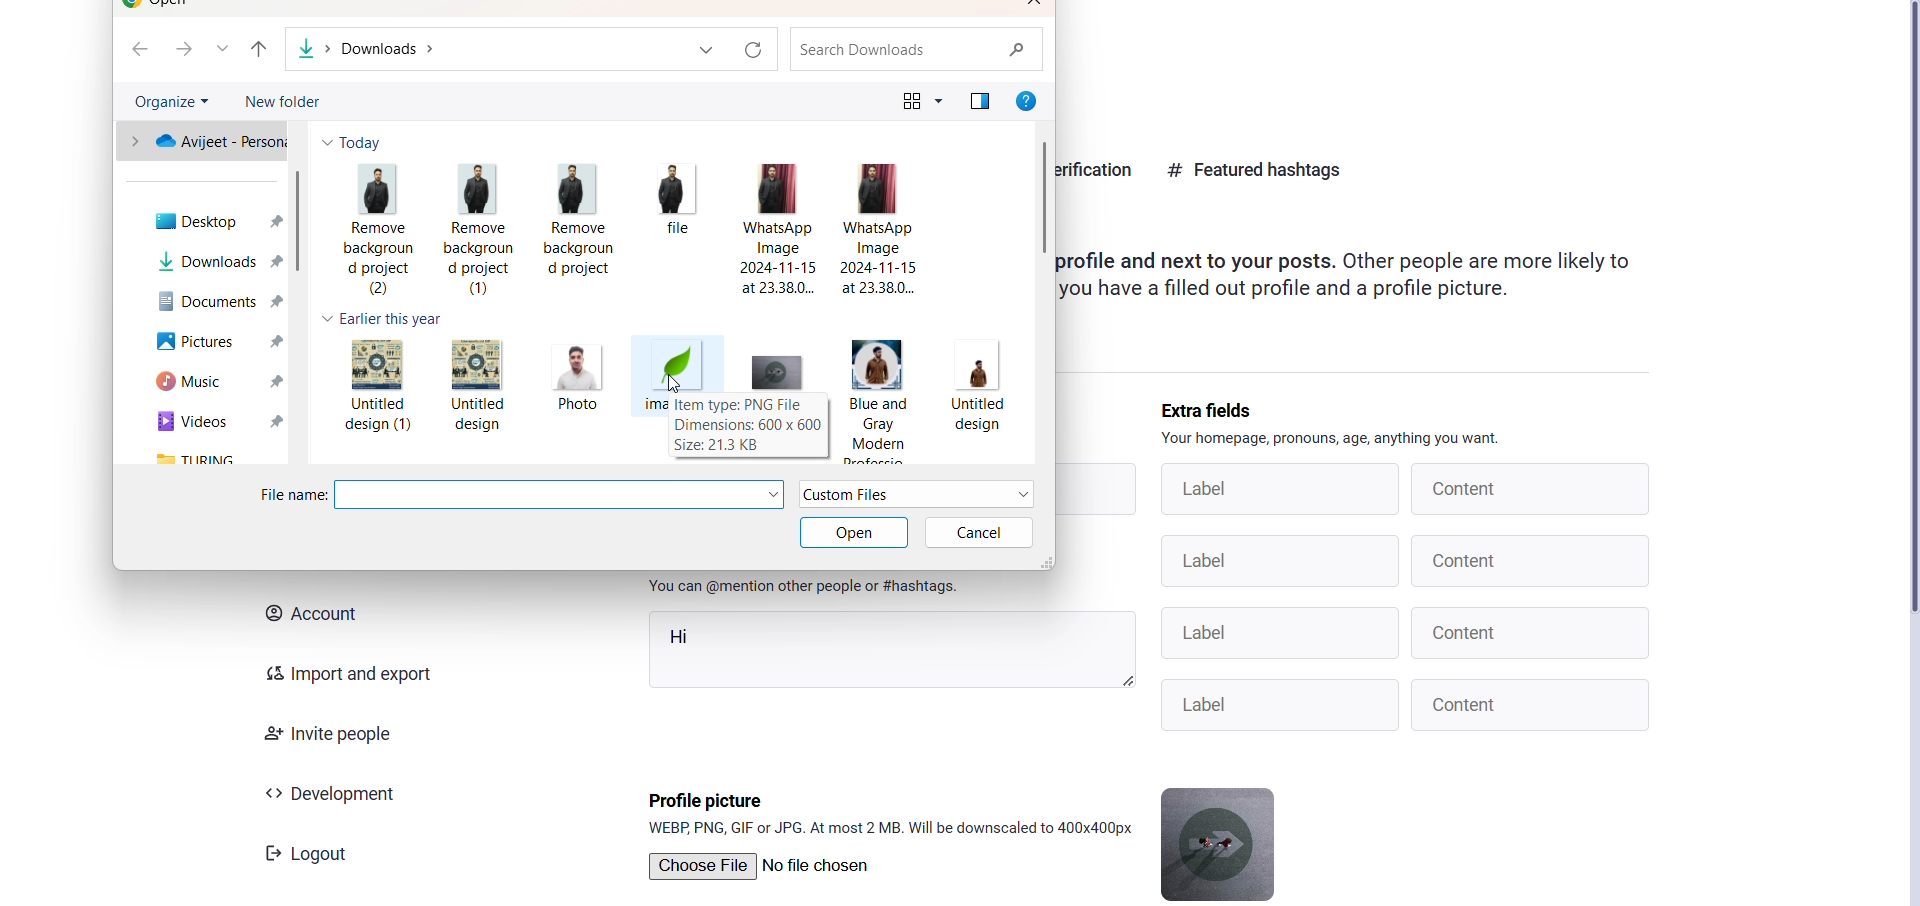 This screenshot has width=1920, height=906. Describe the element at coordinates (977, 399) in the screenshot. I see `Untitled design` at that location.